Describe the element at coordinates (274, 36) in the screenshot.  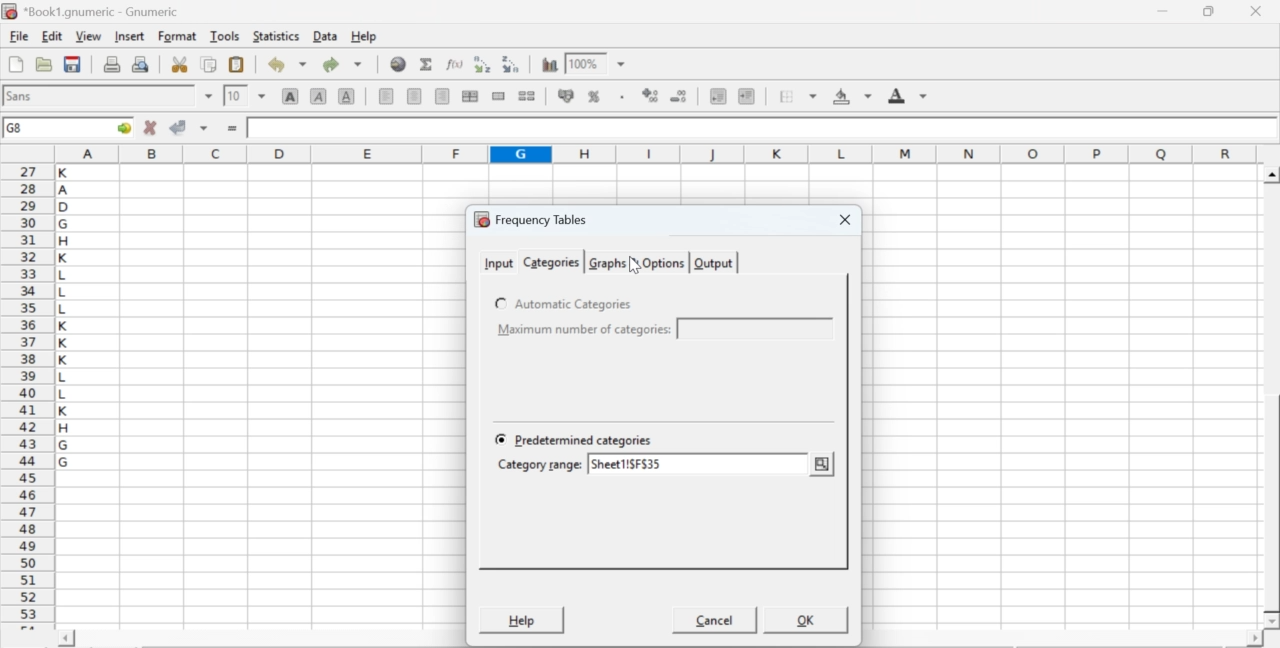
I see `statistics` at that location.